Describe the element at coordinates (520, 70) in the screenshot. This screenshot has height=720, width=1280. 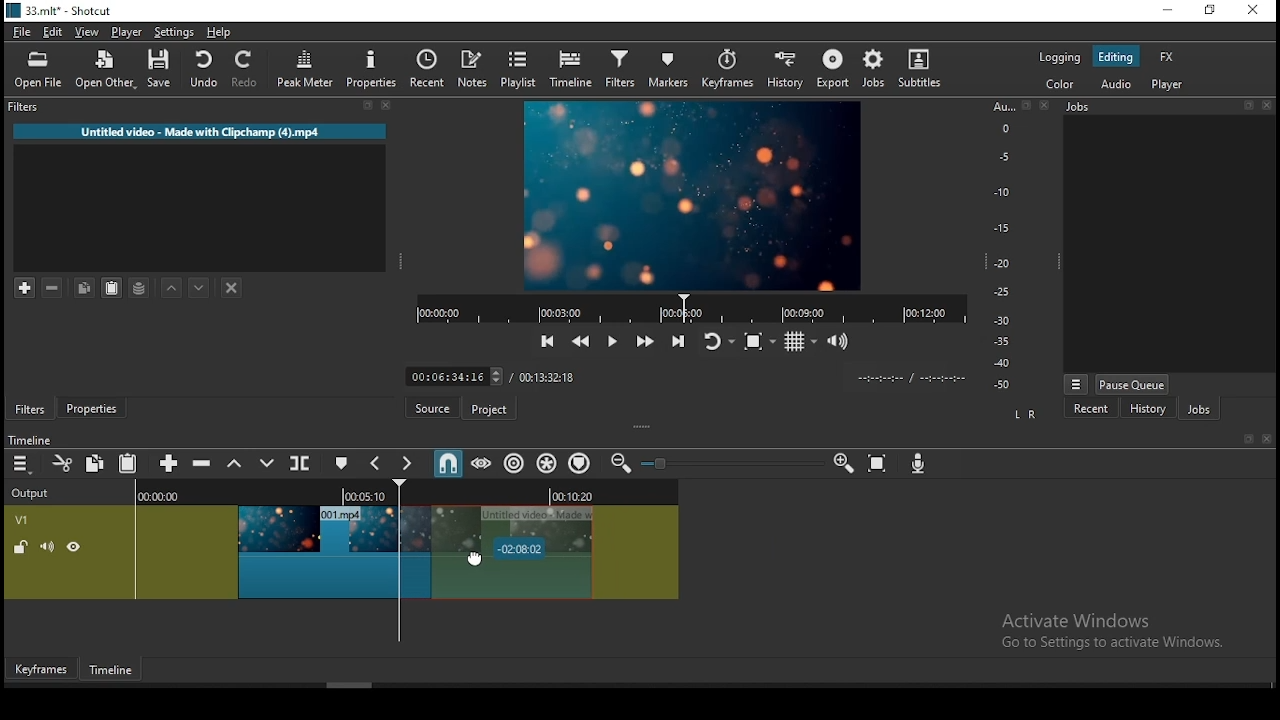
I see `playlist` at that location.